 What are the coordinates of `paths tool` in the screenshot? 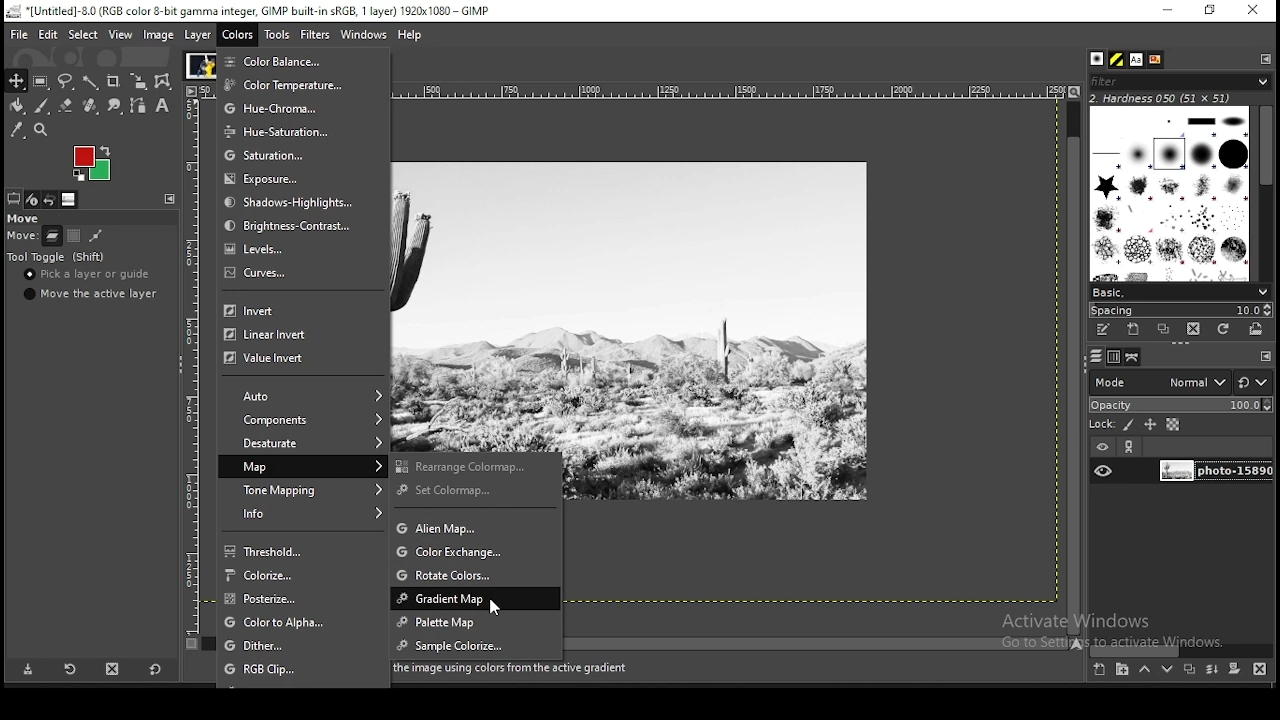 It's located at (138, 105).